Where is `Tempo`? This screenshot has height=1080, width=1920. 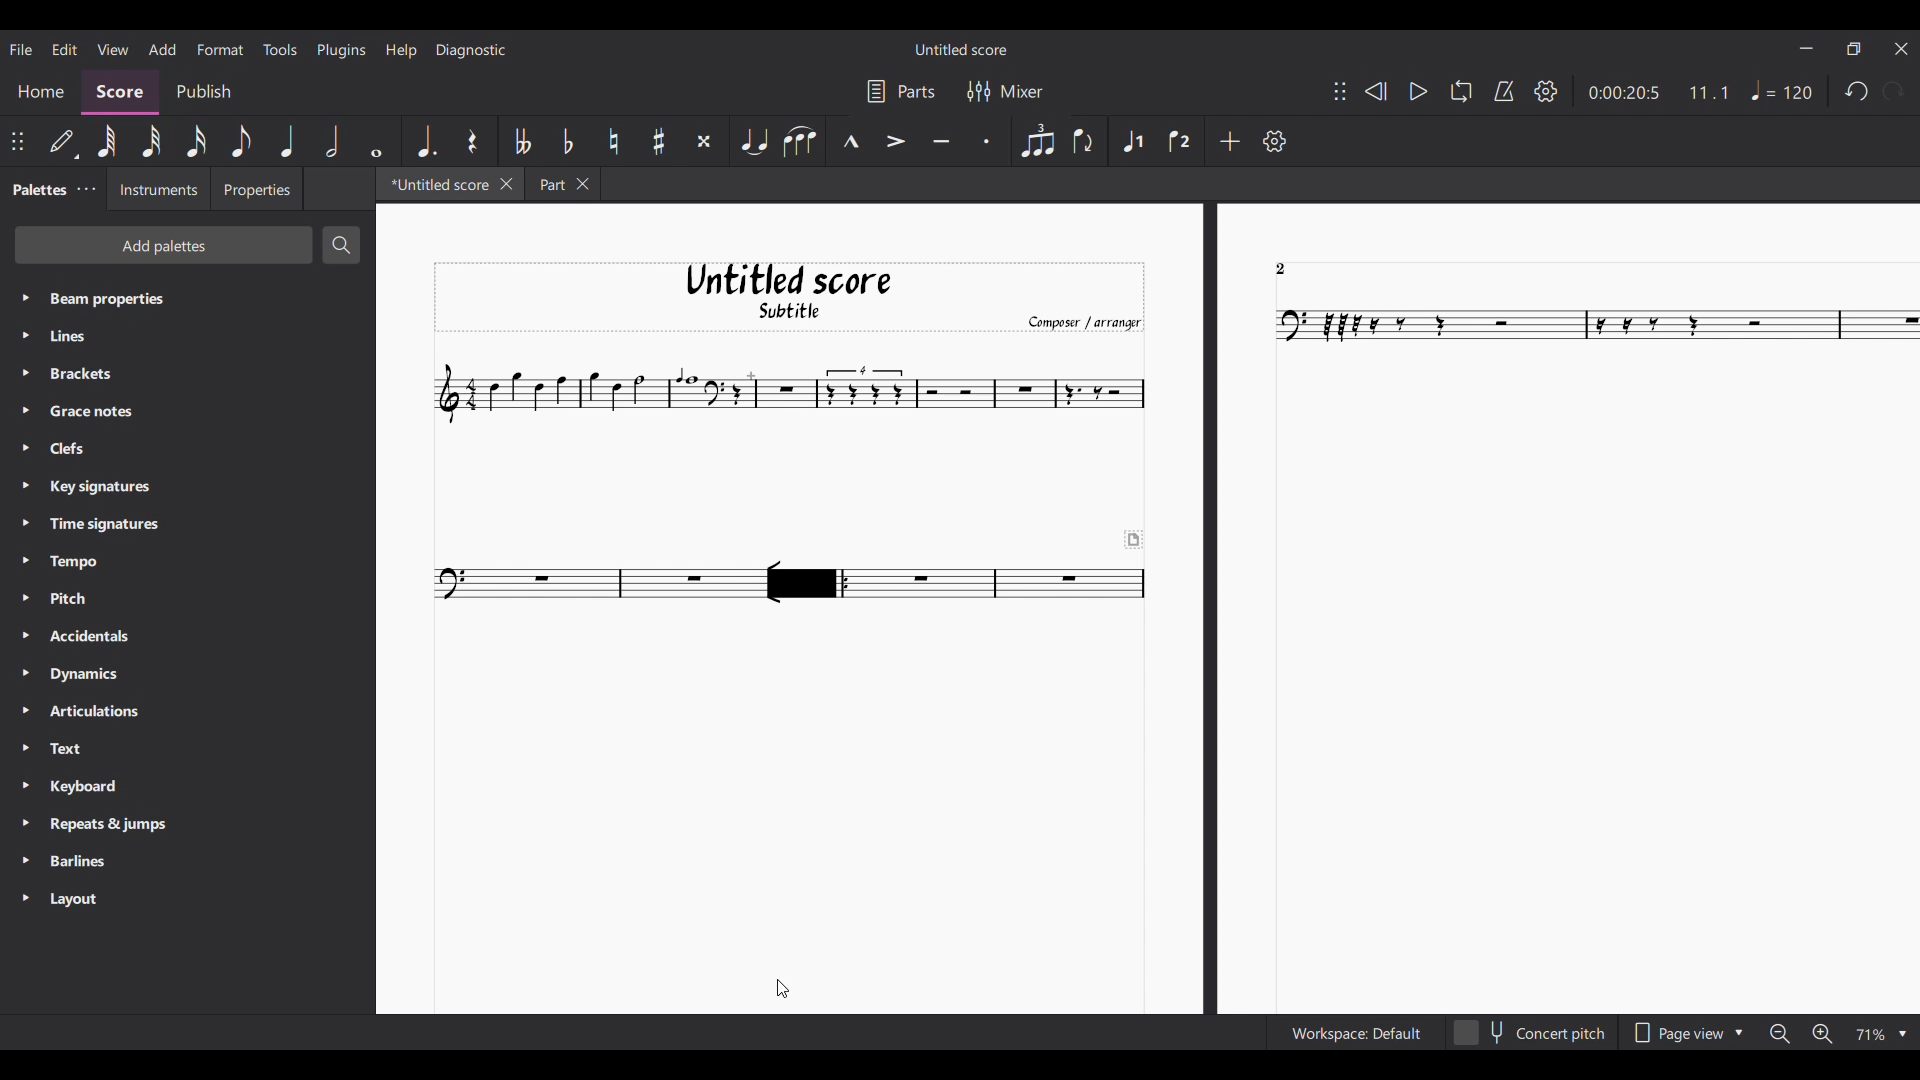 Tempo is located at coordinates (1782, 90).